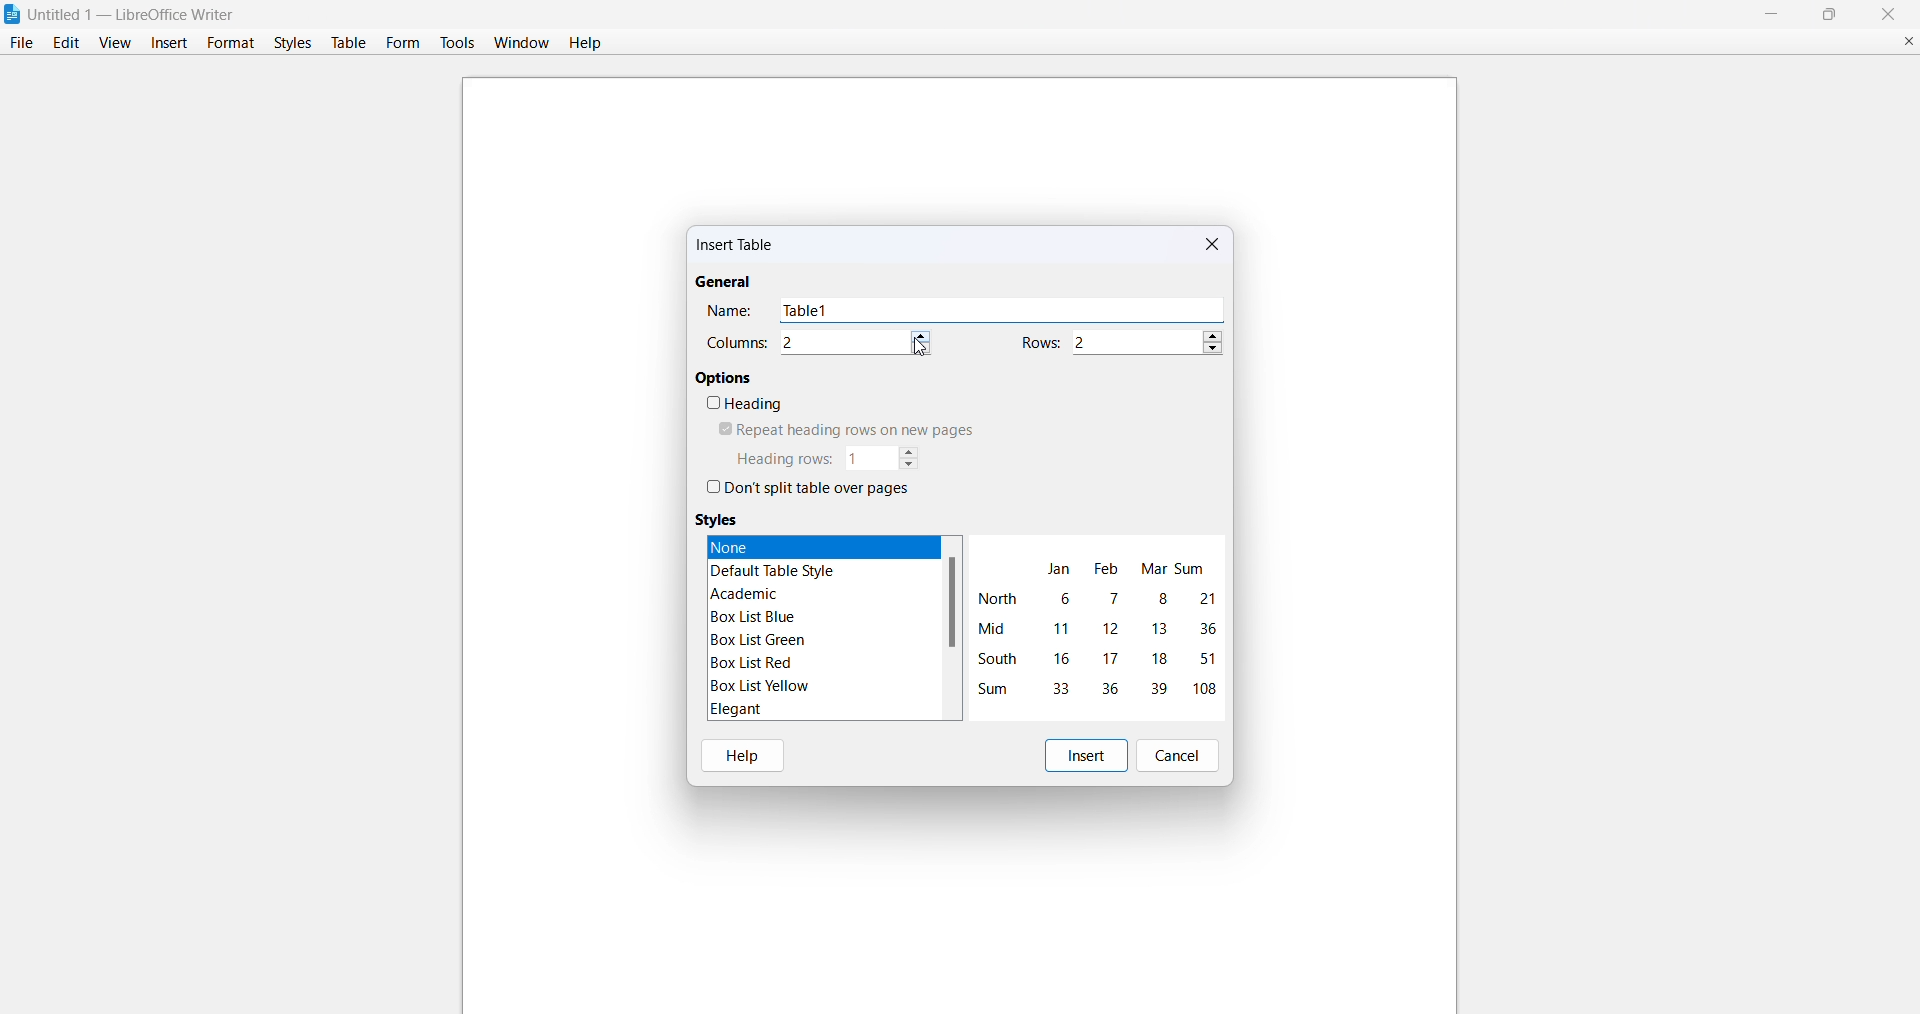  What do you see at coordinates (756, 617) in the screenshot?
I see `box list blue` at bounding box center [756, 617].